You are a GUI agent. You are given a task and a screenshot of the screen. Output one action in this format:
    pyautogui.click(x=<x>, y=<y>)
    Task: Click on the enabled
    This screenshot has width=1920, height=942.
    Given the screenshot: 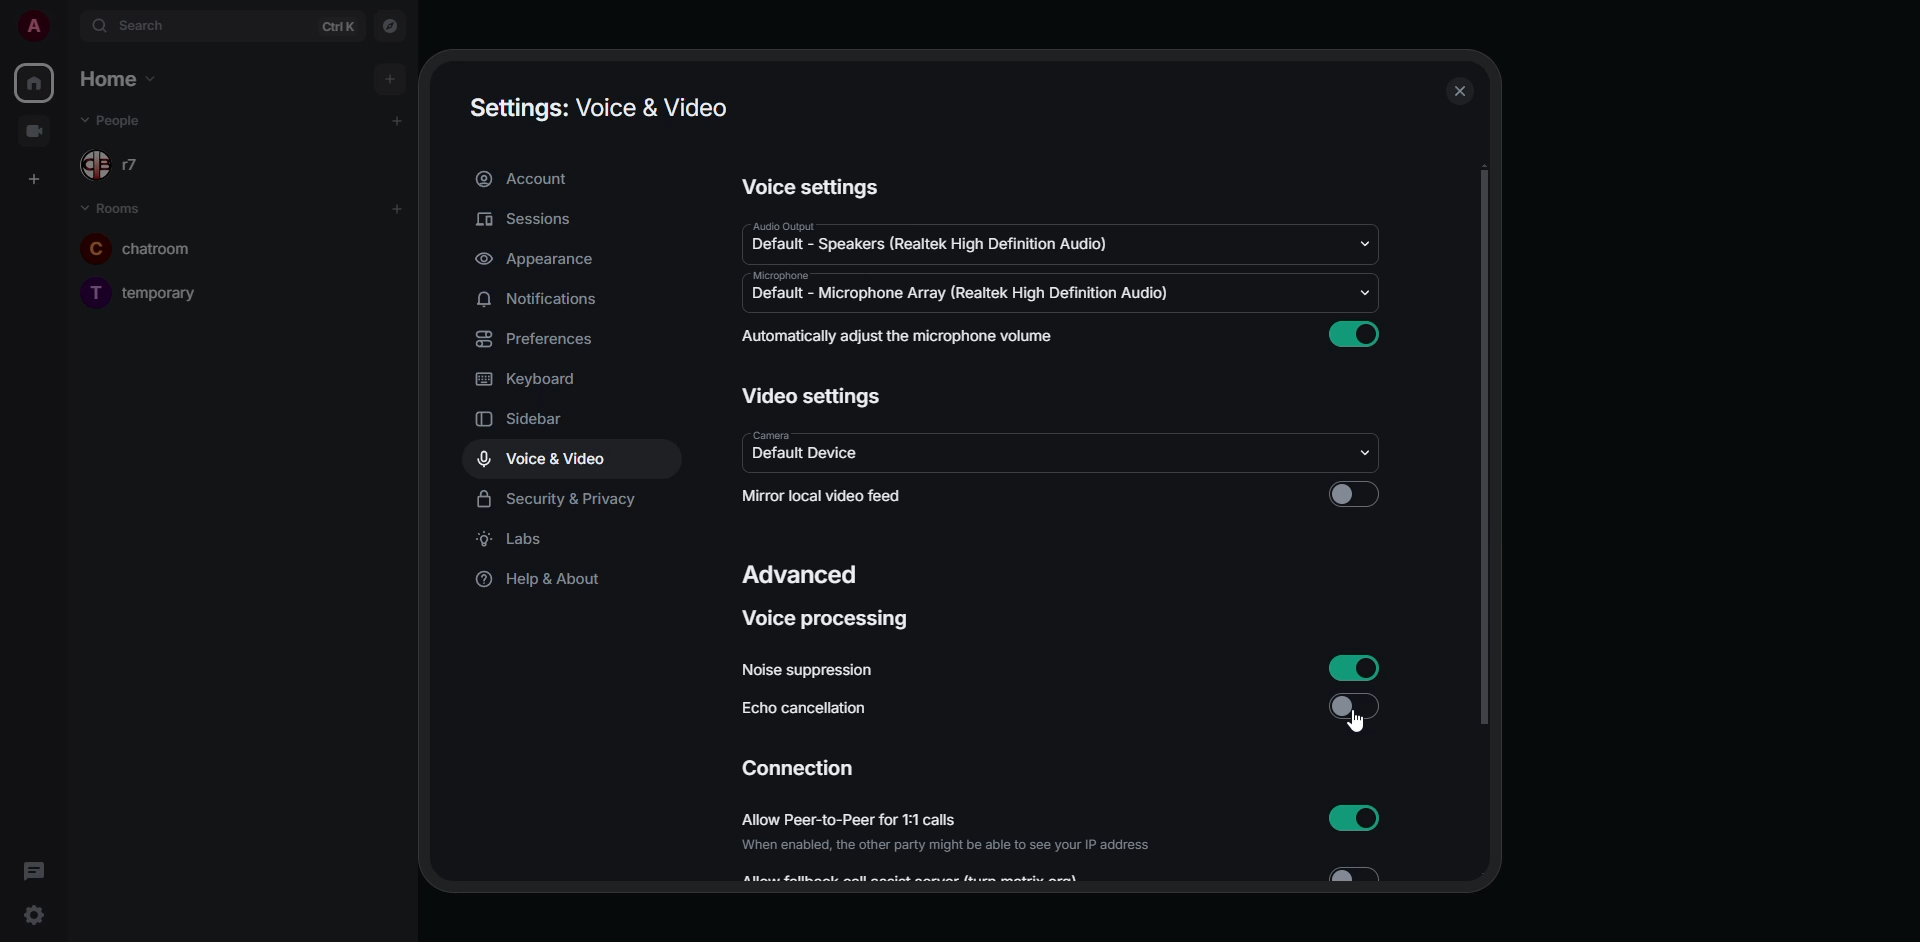 What is the action you would take?
    pyautogui.click(x=1350, y=820)
    